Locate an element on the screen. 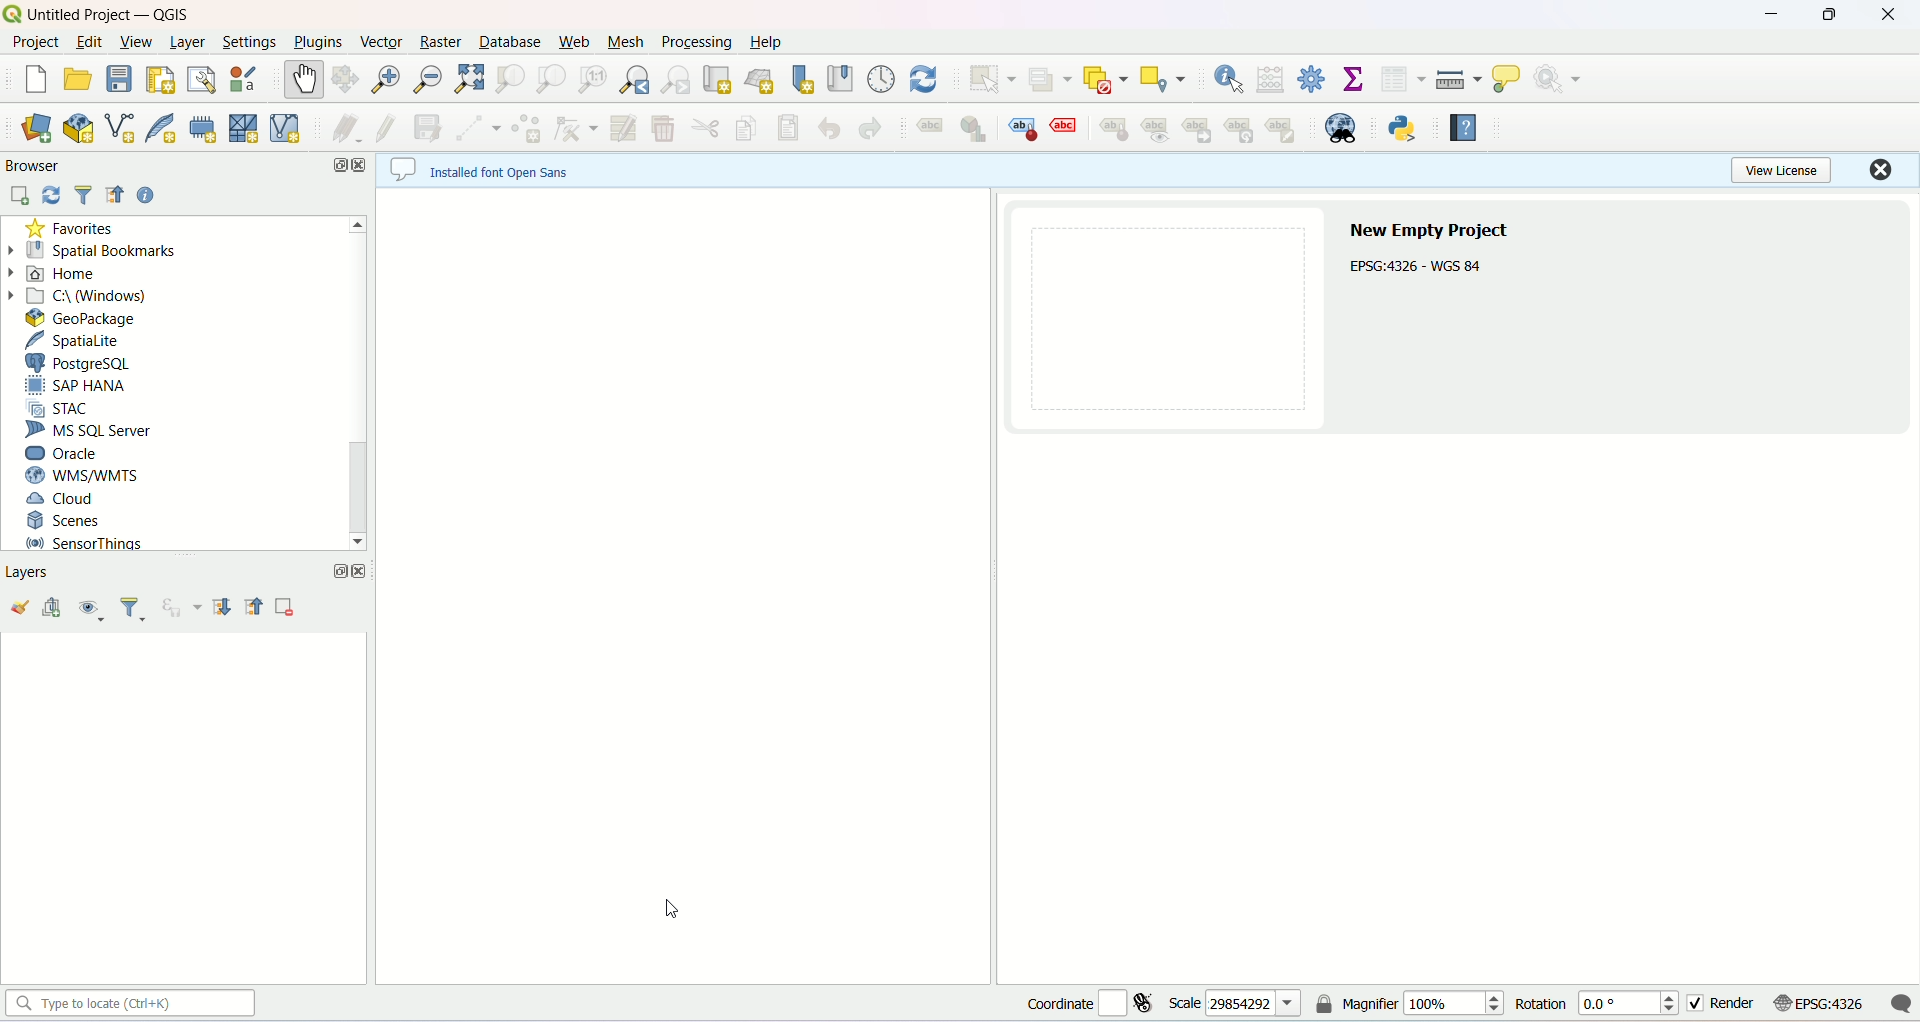  vertical scroll bar is located at coordinates (353, 384).